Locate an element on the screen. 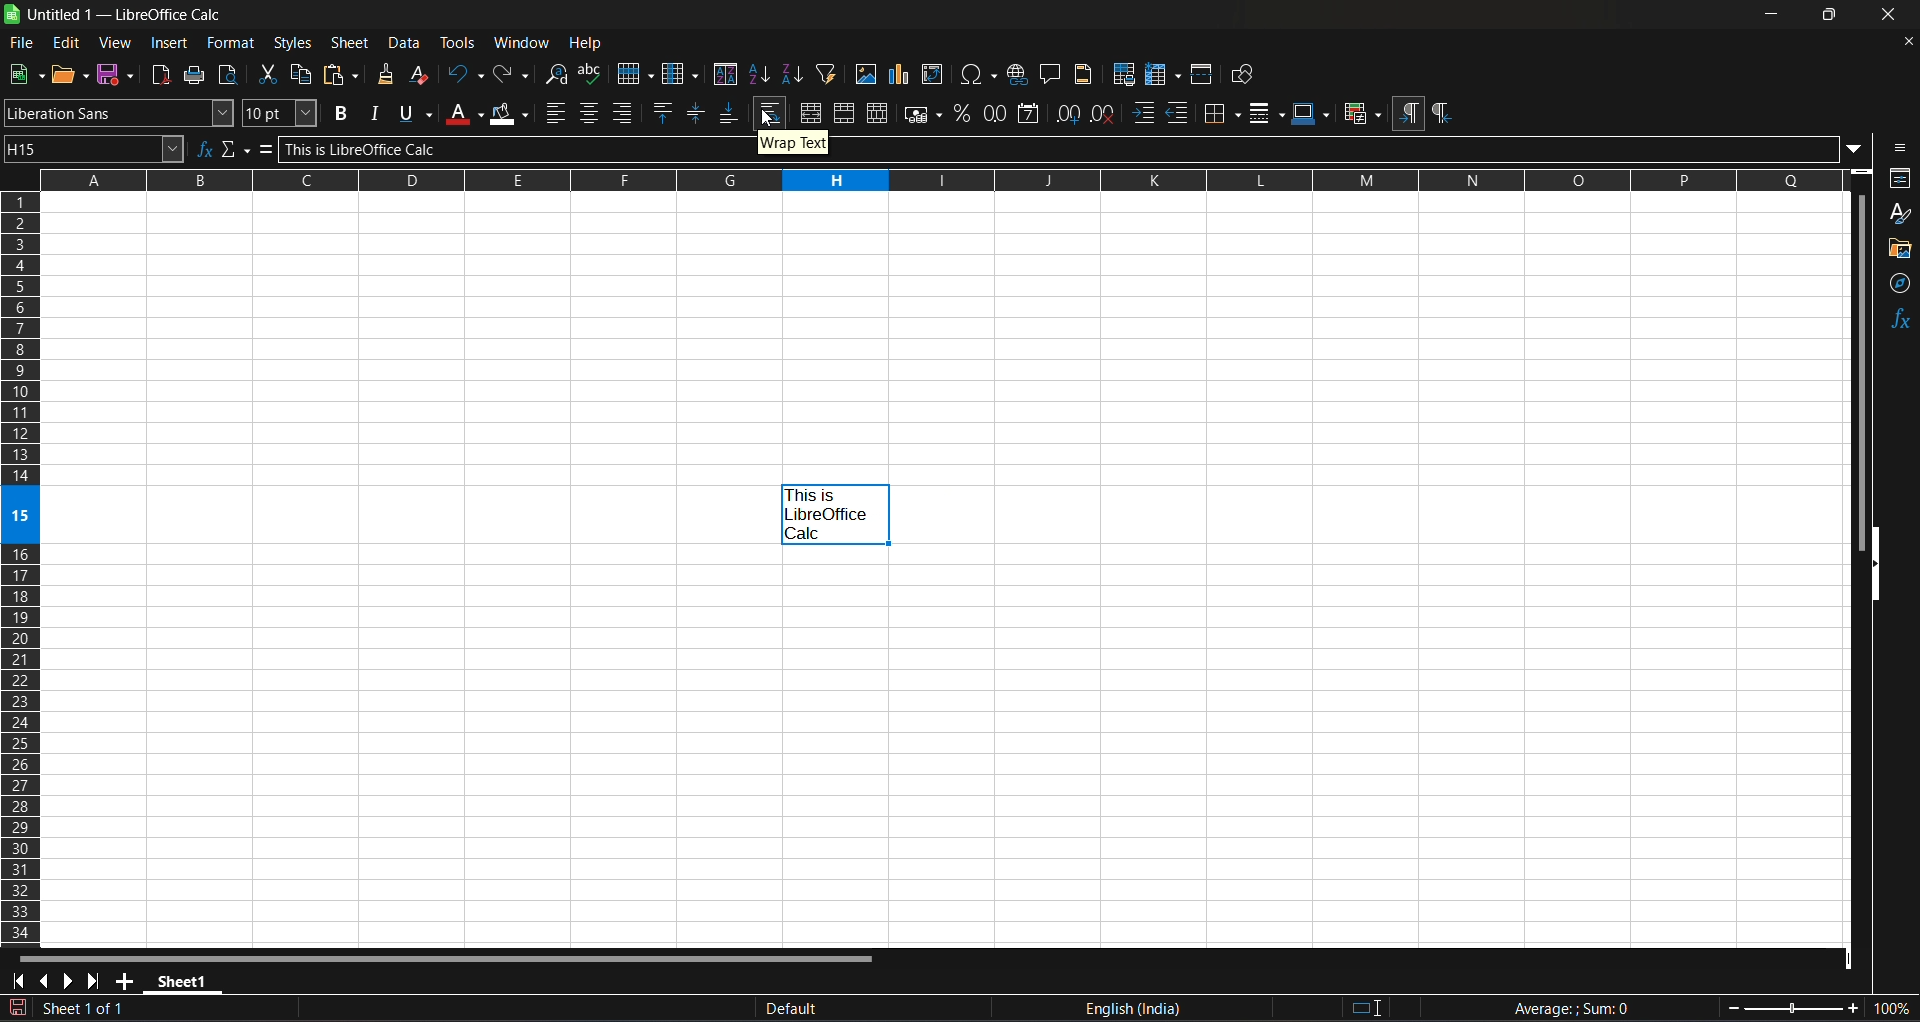  center vertically is located at coordinates (699, 111).